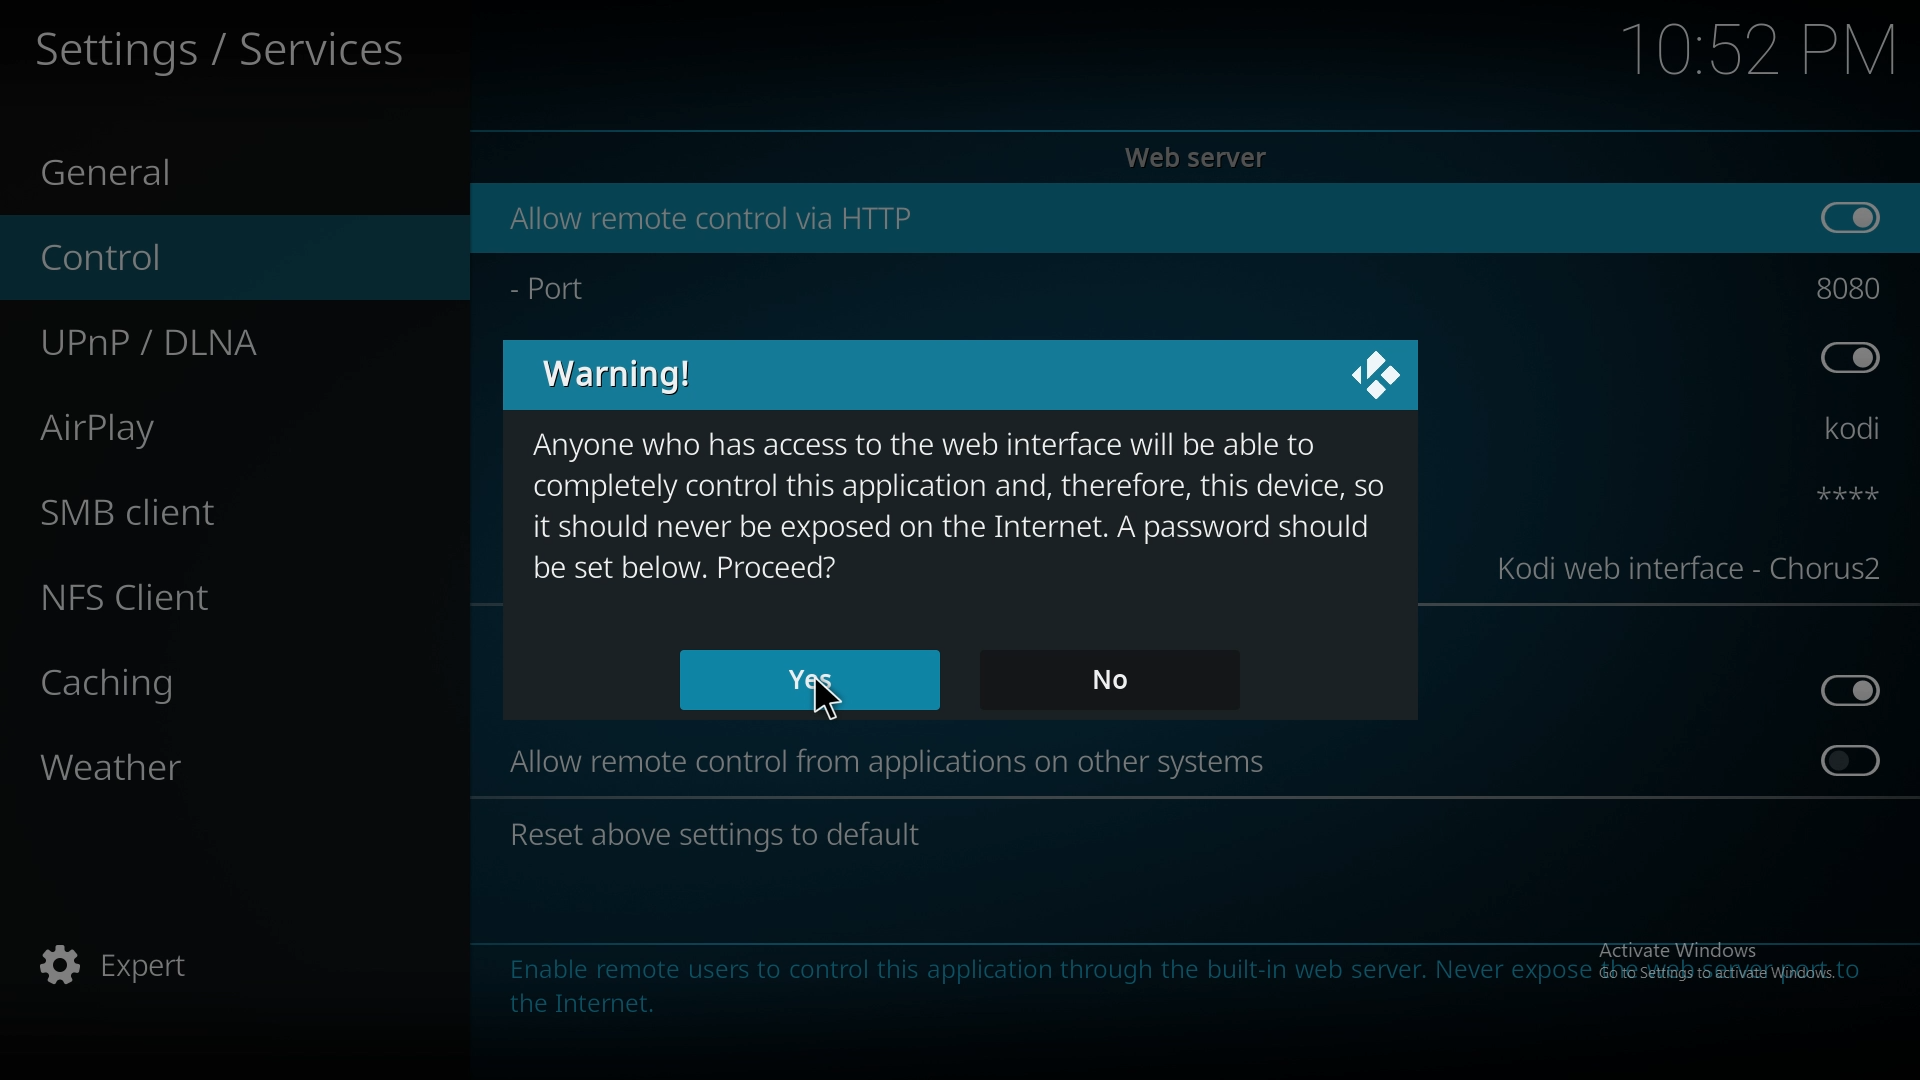 Image resolution: width=1920 pixels, height=1080 pixels. Describe the element at coordinates (1840, 430) in the screenshot. I see `username` at that location.